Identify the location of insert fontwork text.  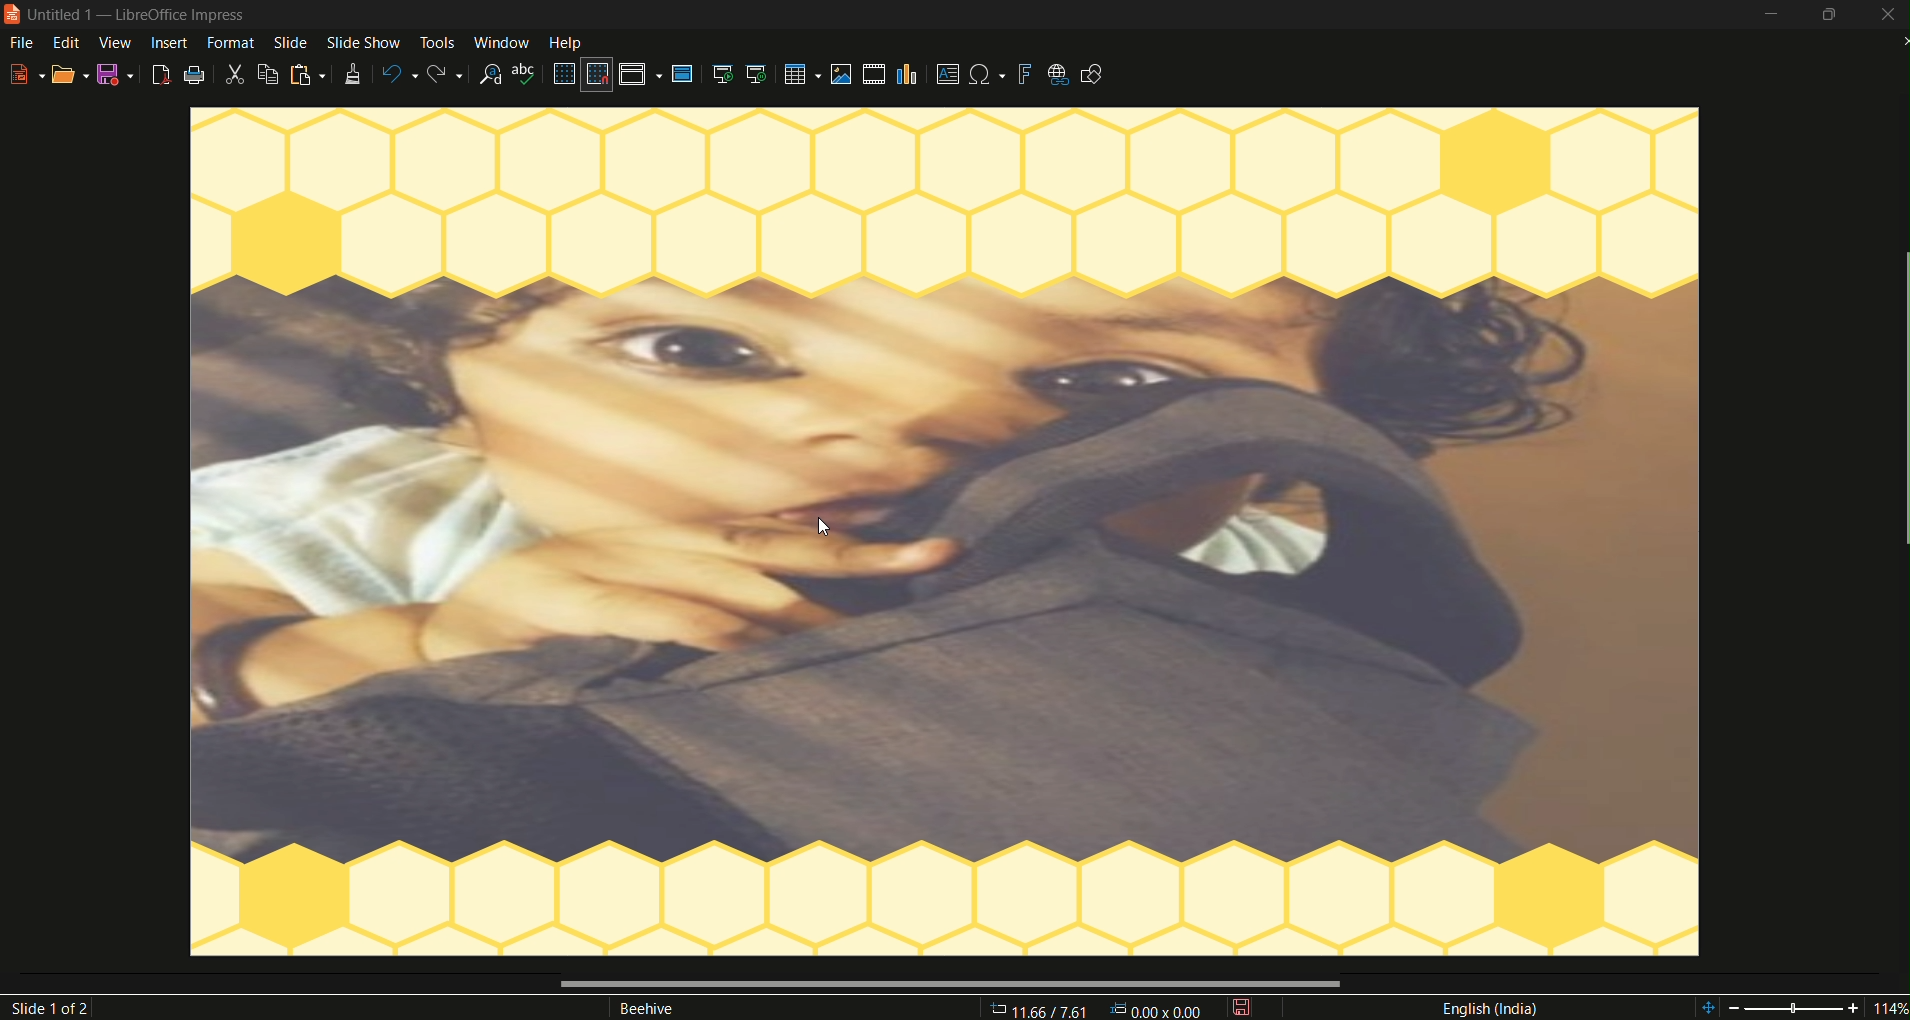
(1026, 75).